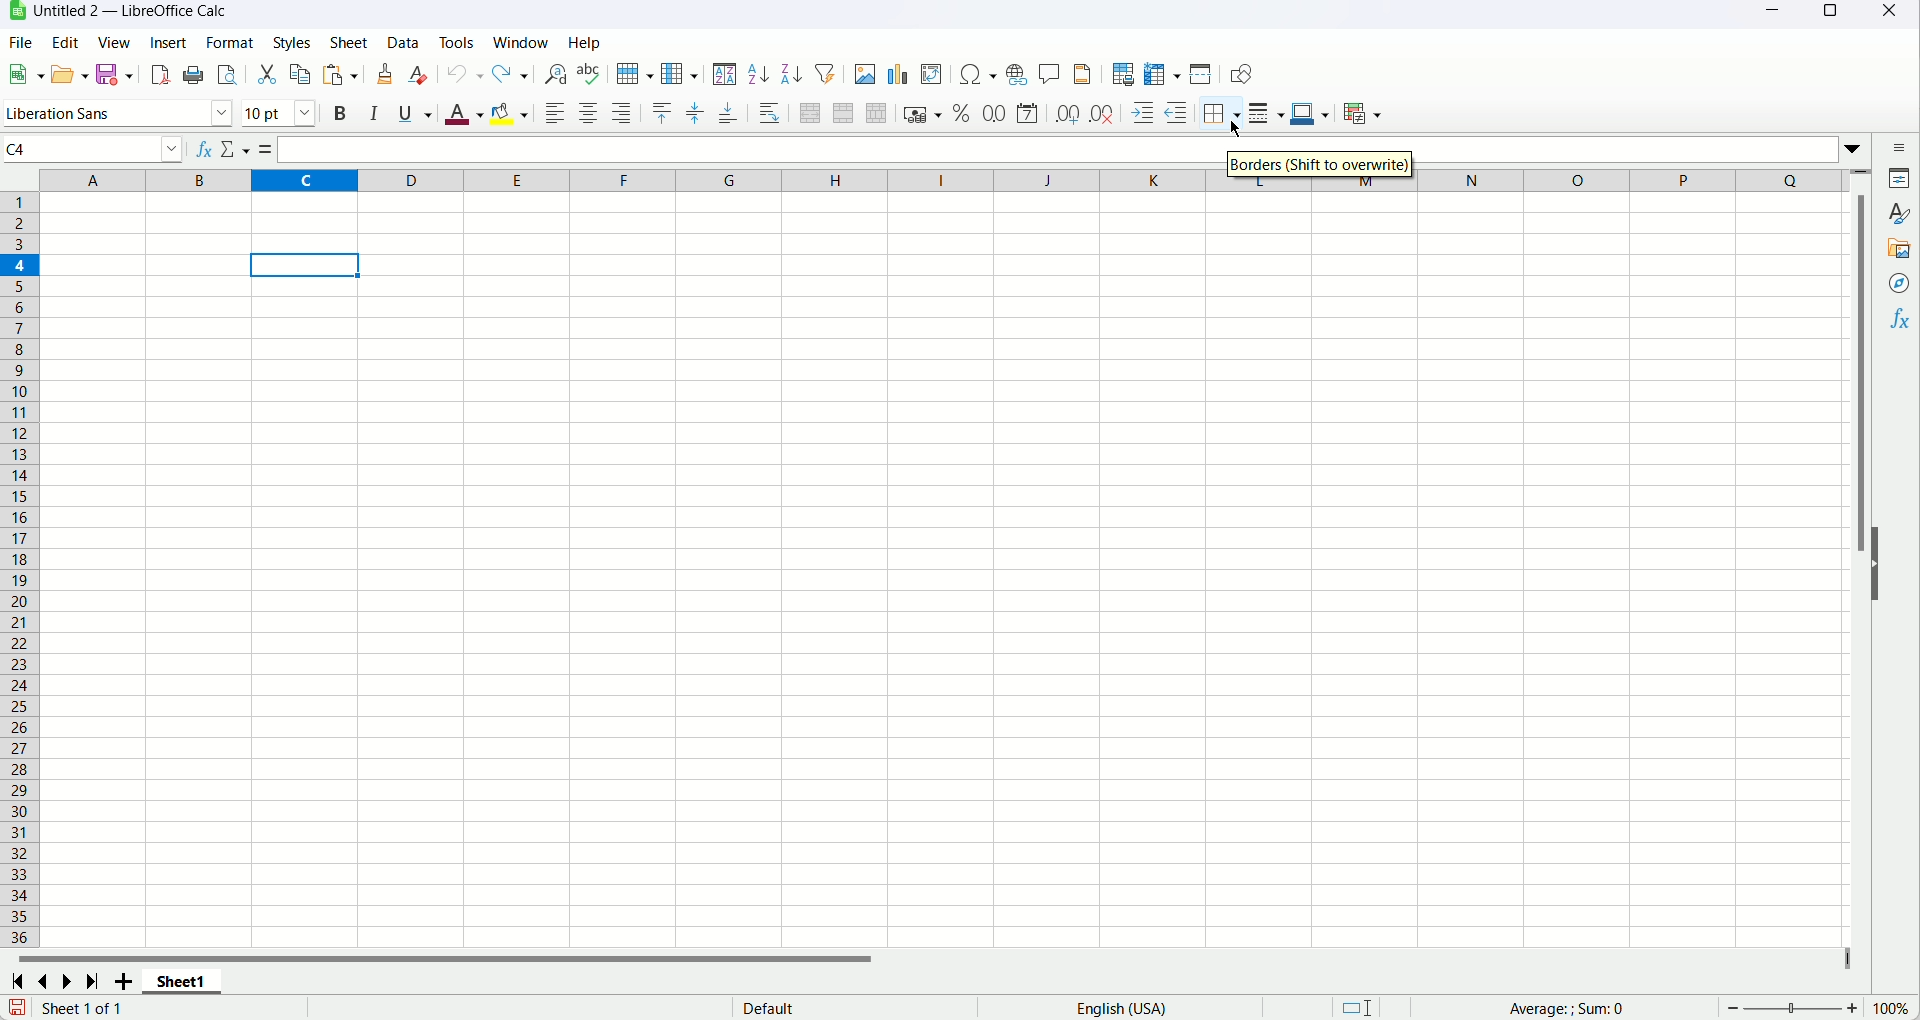 The width and height of the screenshot is (1920, 1020). I want to click on Define print area, so click(1123, 75).